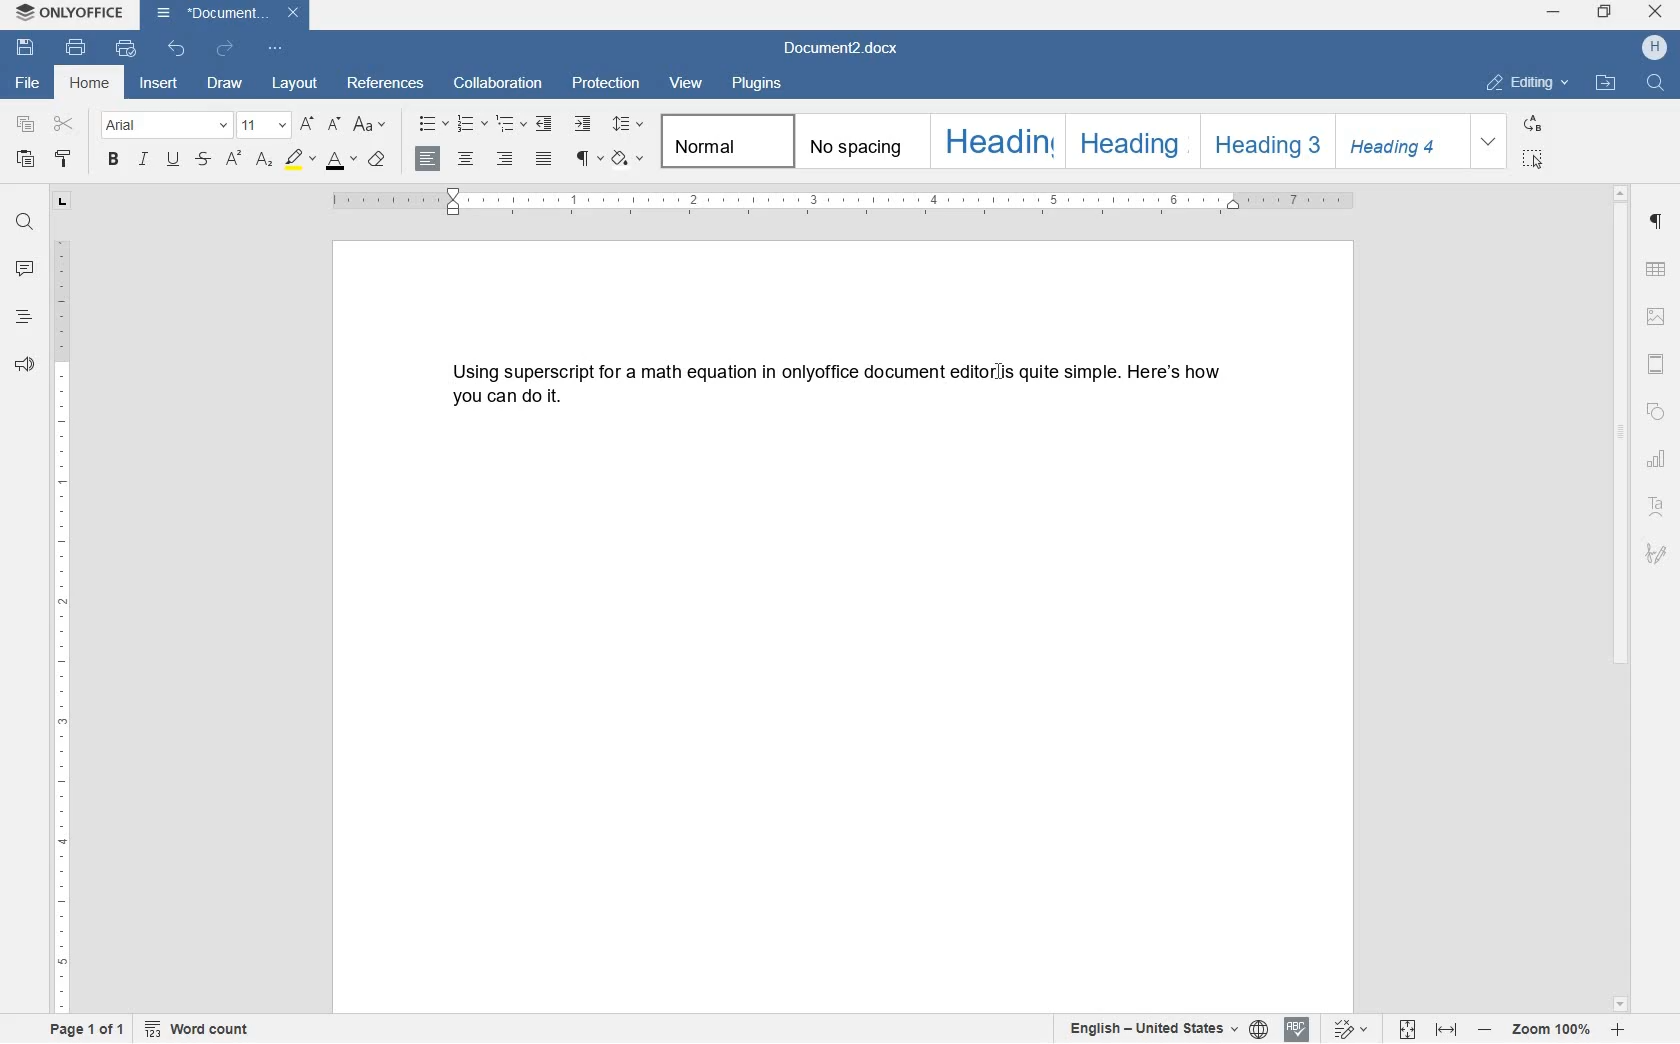  What do you see at coordinates (608, 85) in the screenshot?
I see `protection` at bounding box center [608, 85].